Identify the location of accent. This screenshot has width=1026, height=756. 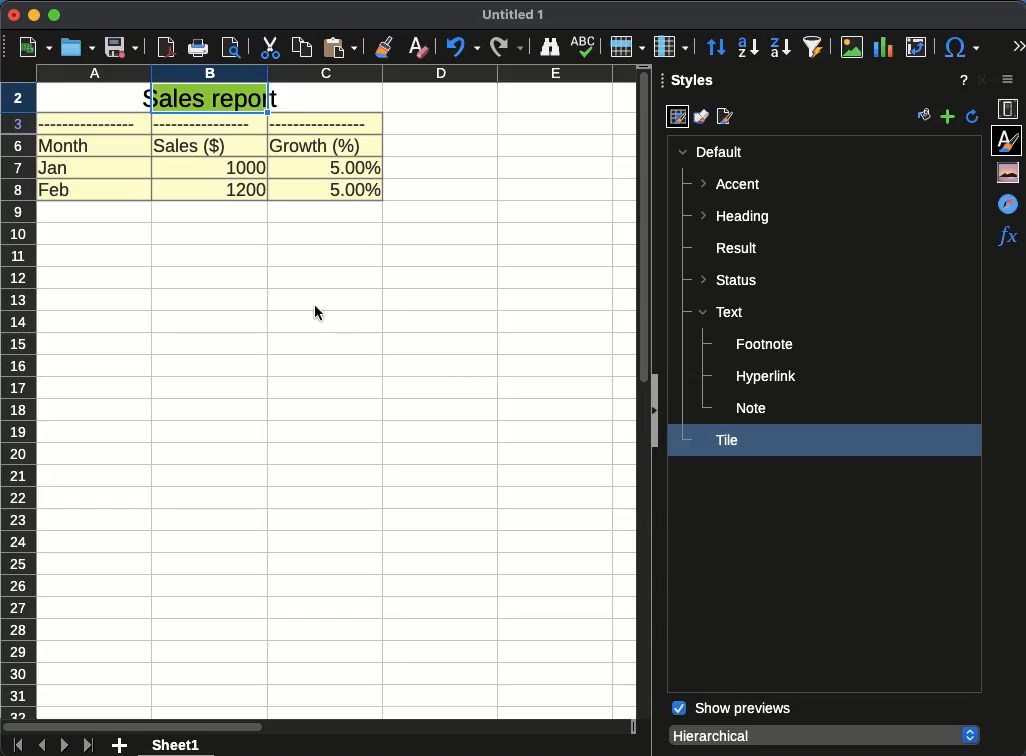
(732, 184).